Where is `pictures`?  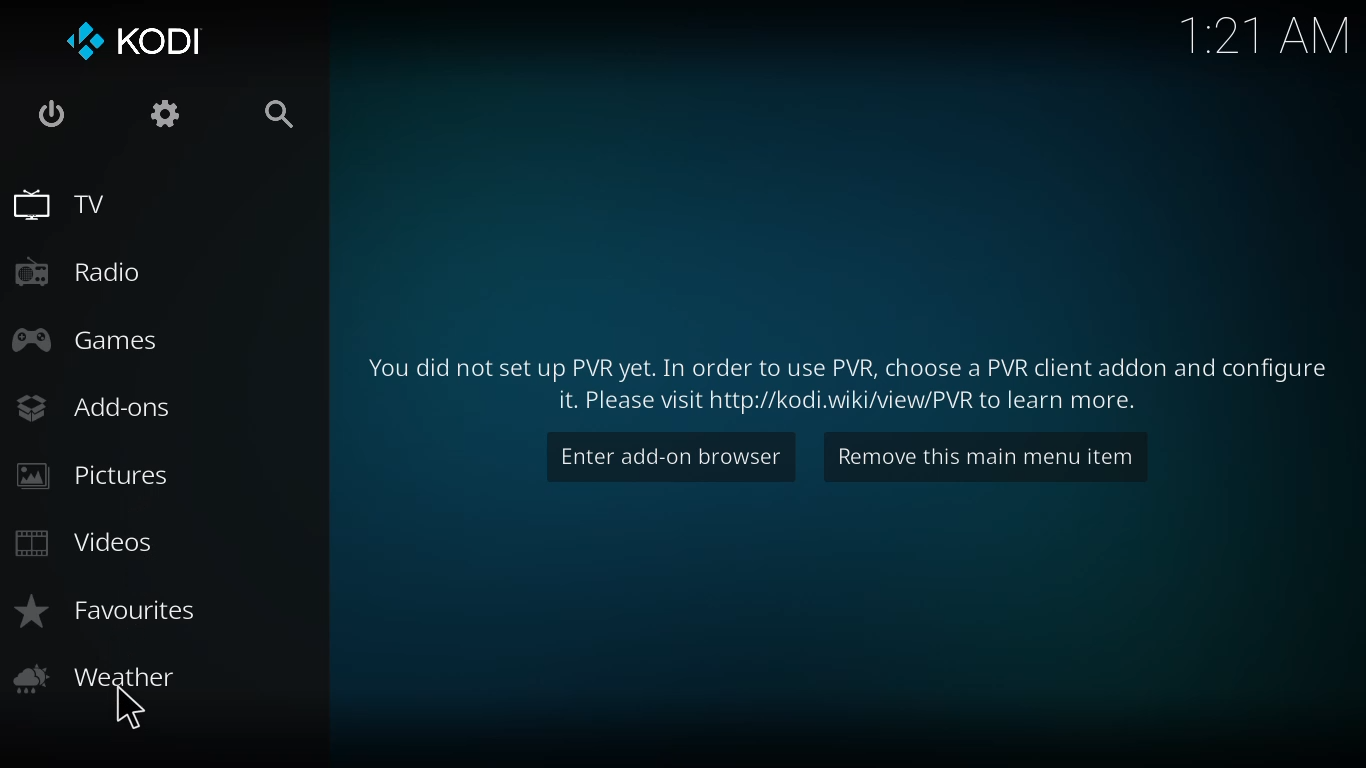
pictures is located at coordinates (95, 477).